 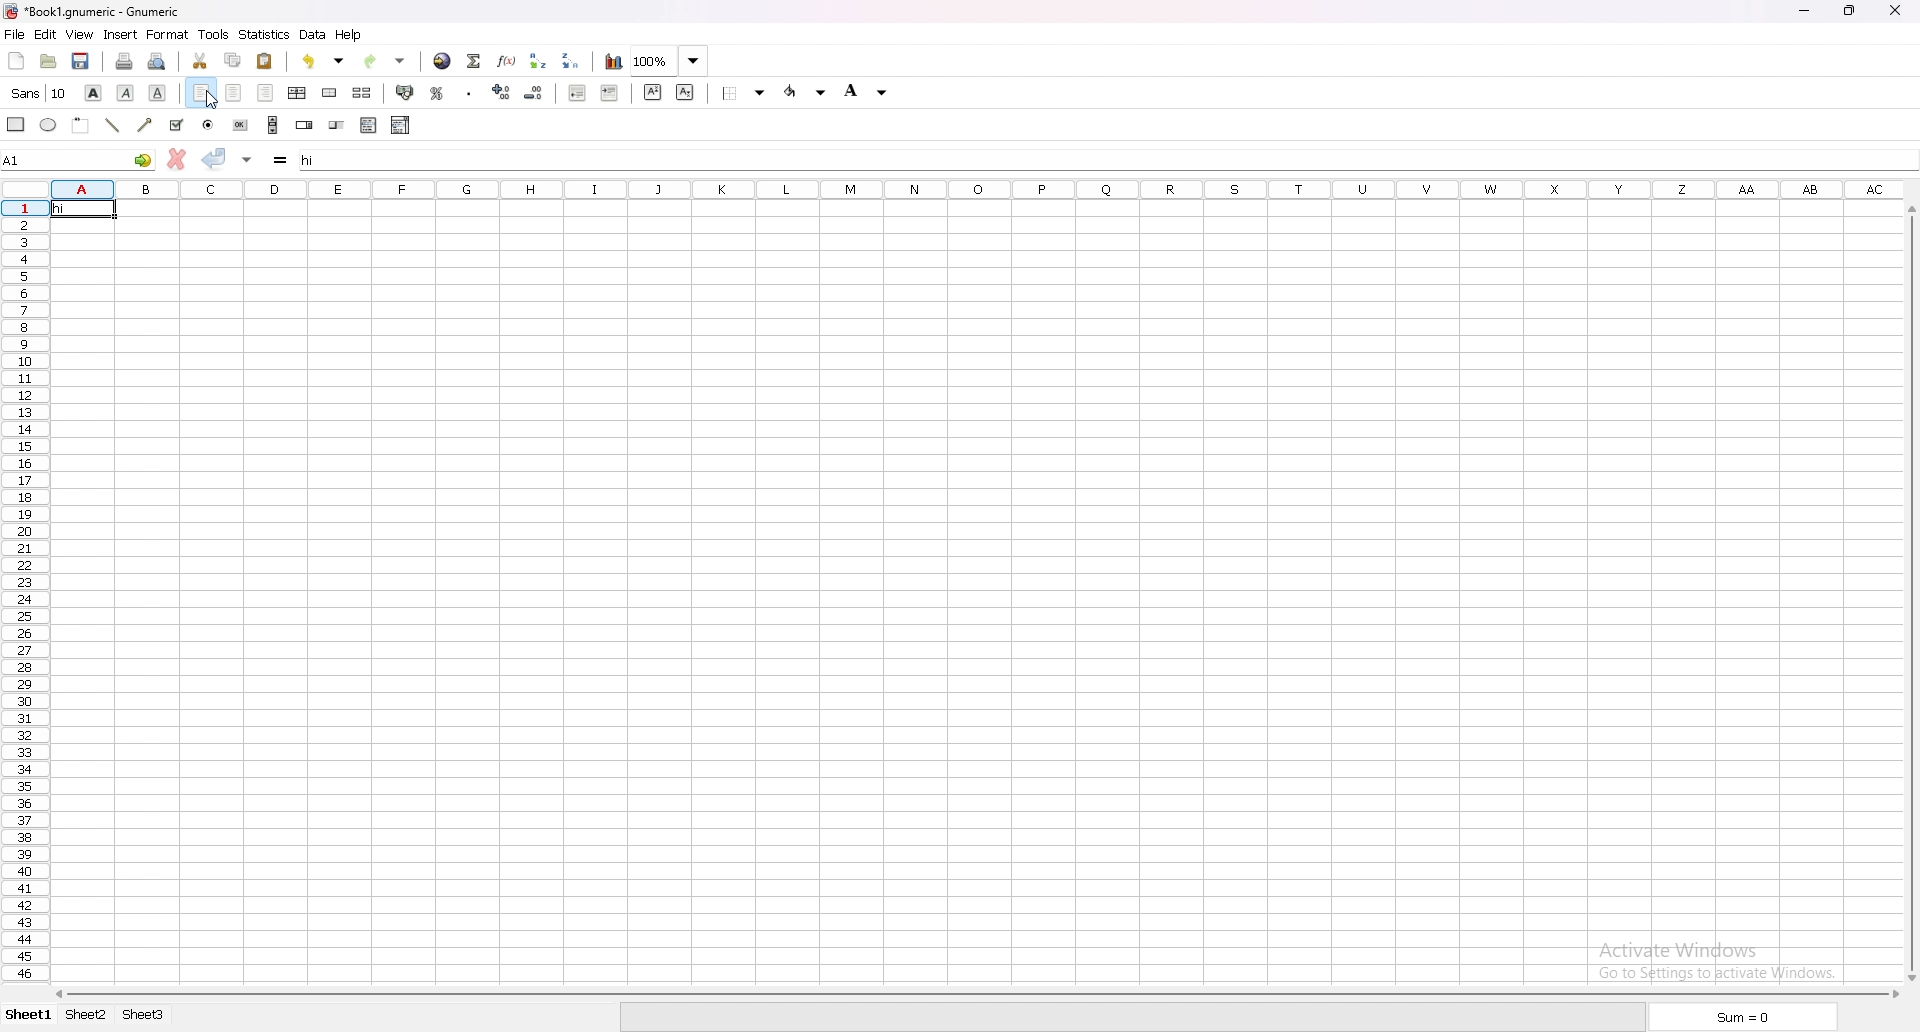 I want to click on summation, so click(x=474, y=60).